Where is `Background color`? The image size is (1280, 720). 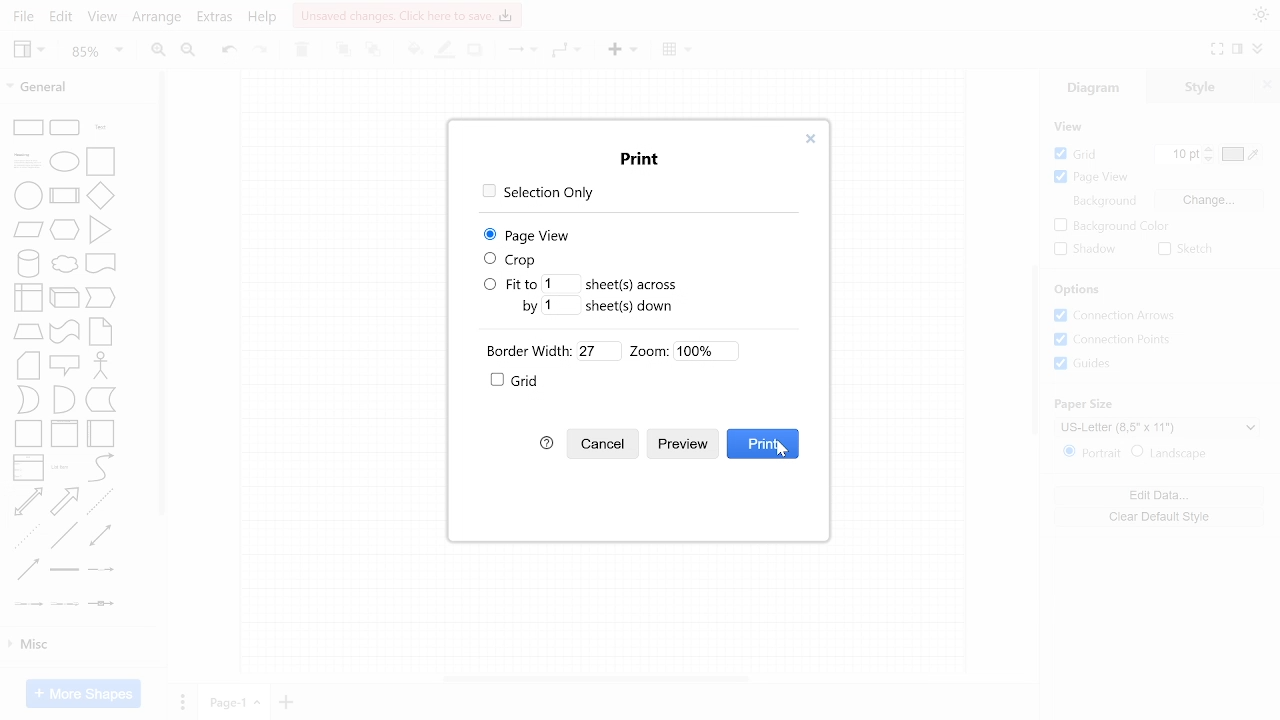 Background color is located at coordinates (1112, 226).